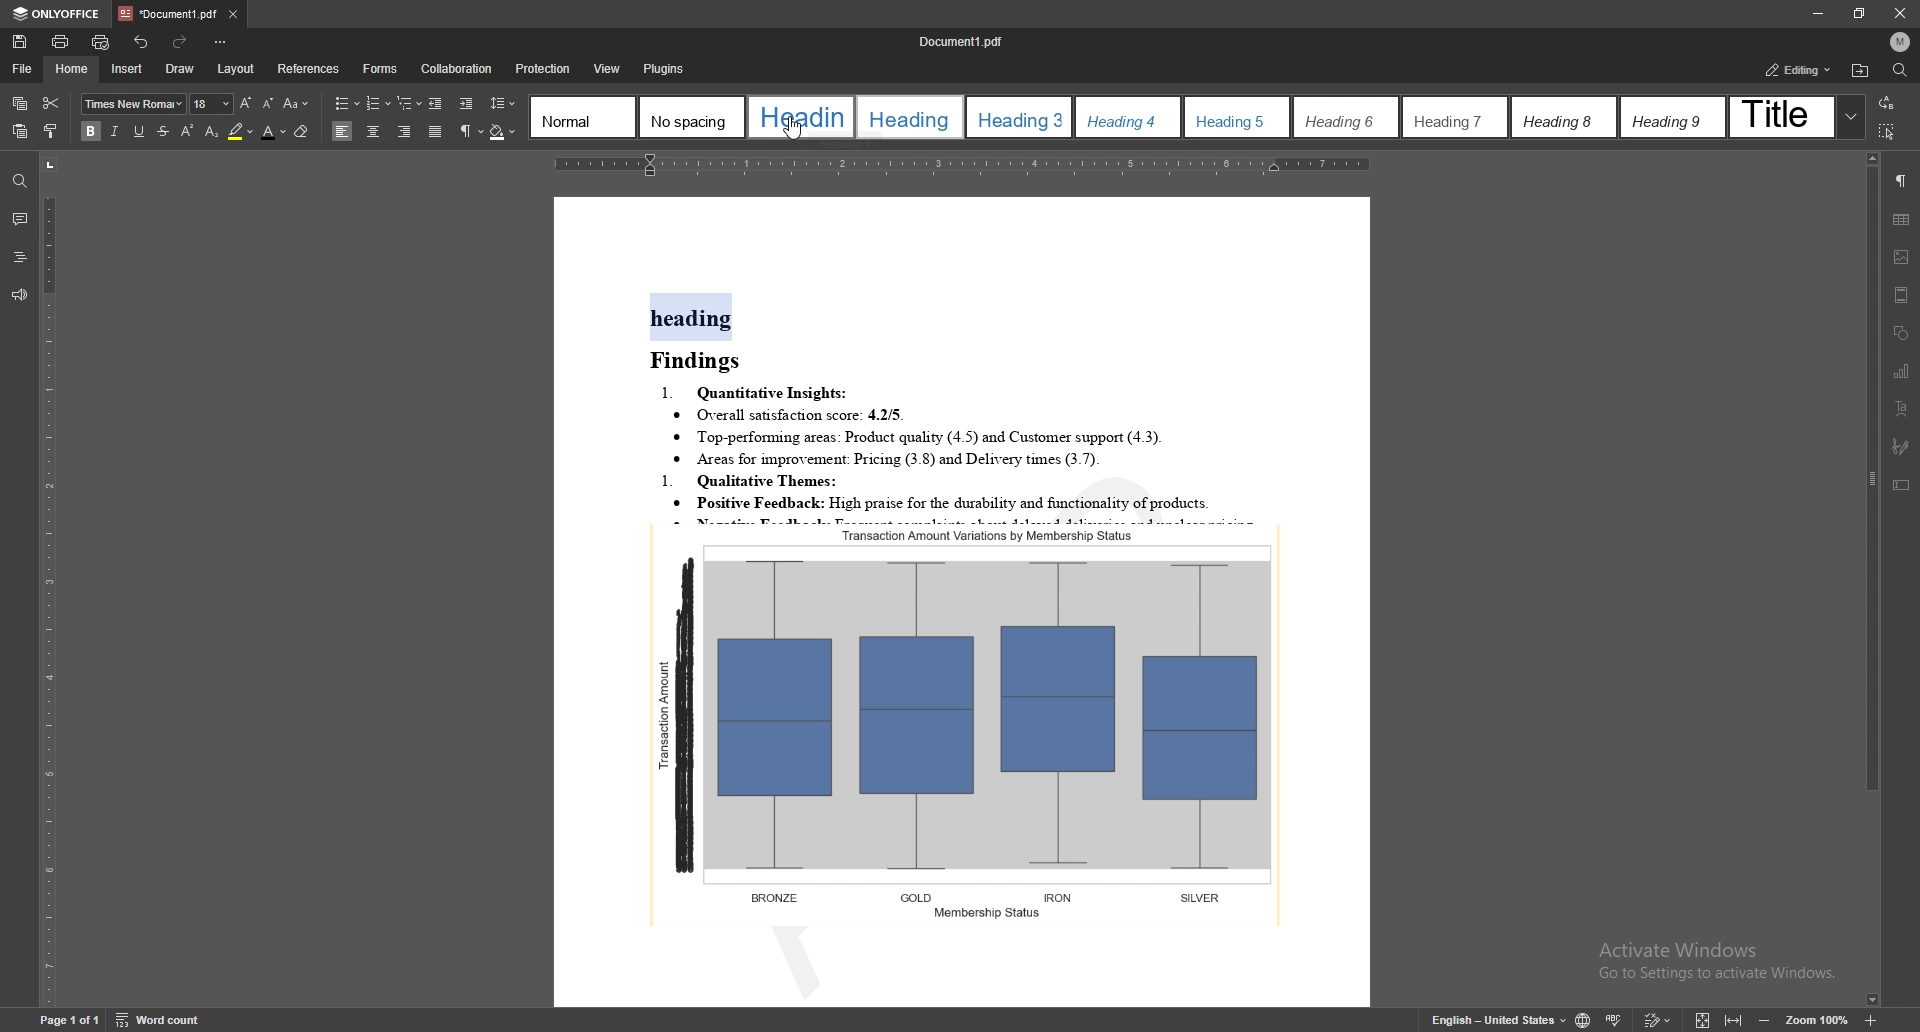  Describe the element at coordinates (275, 132) in the screenshot. I see `font color` at that location.